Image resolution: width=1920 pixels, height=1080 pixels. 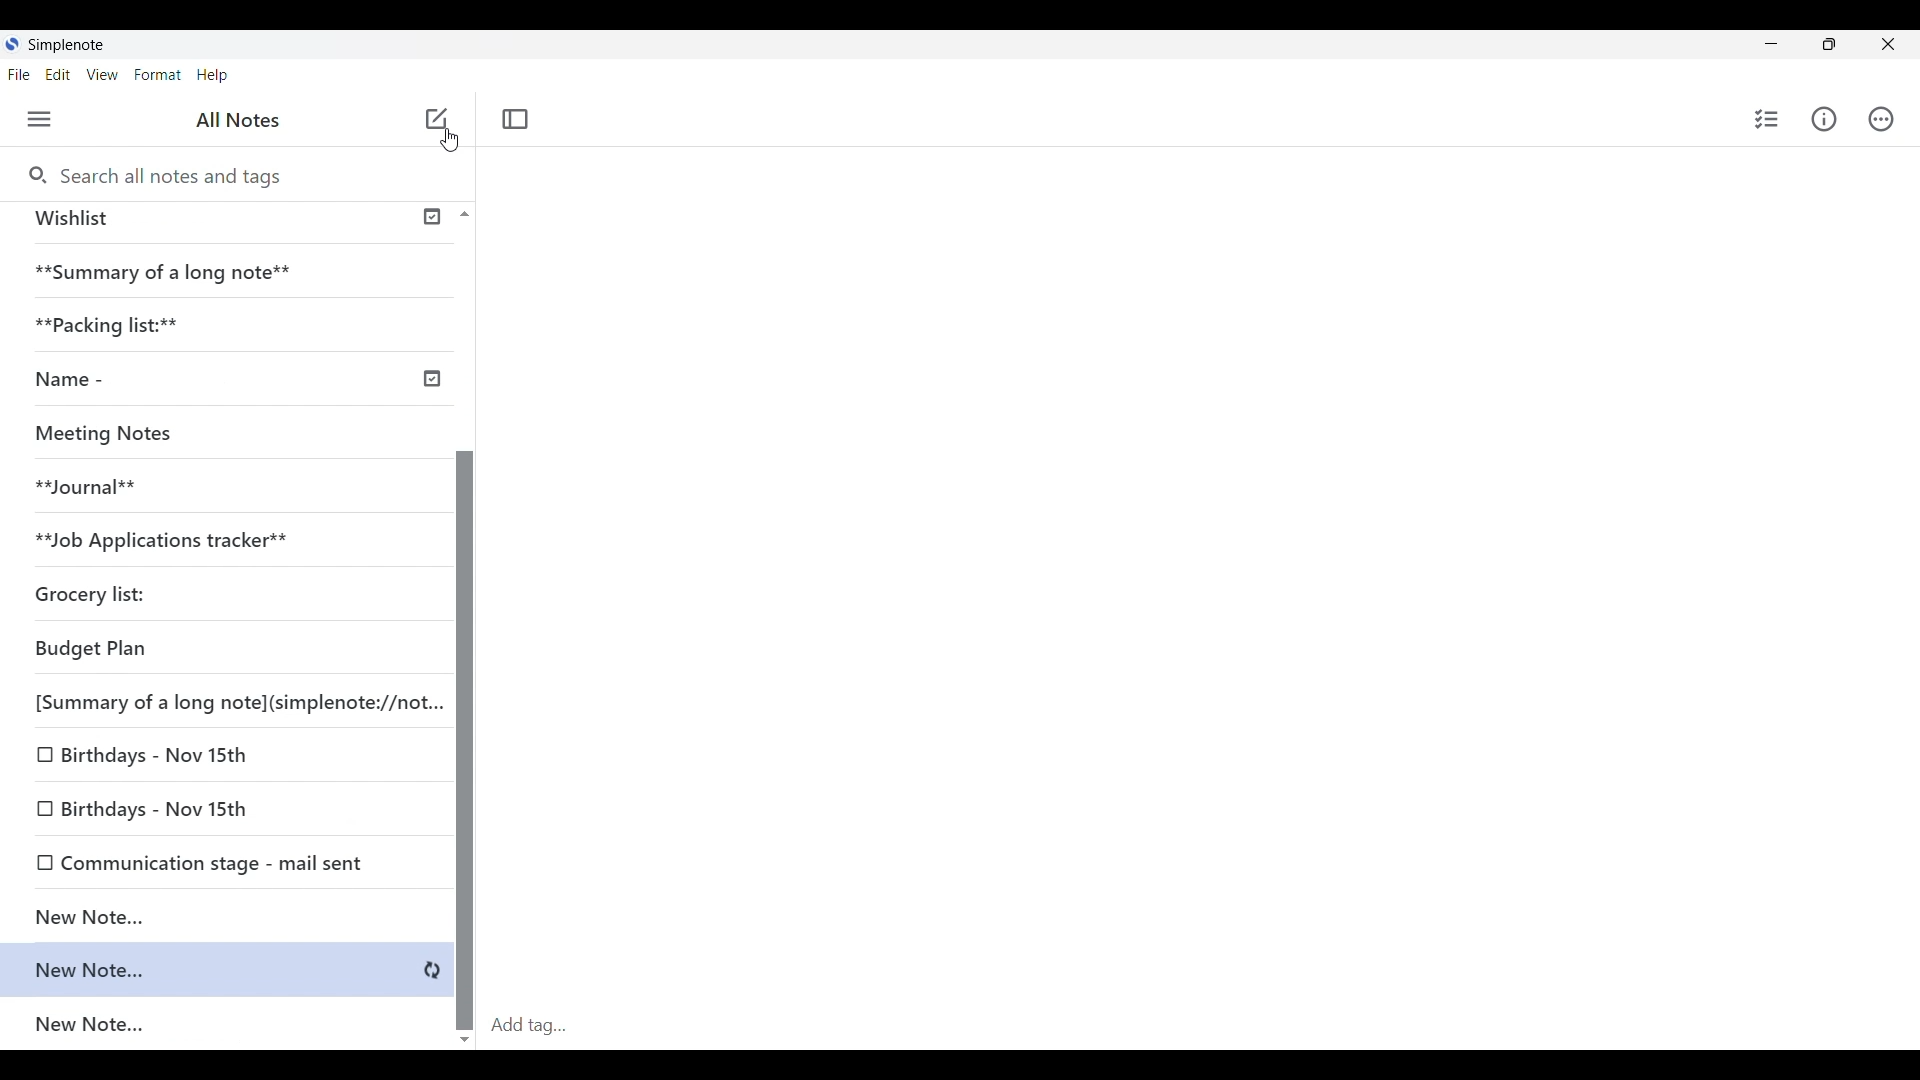 I want to click on Input area for notes, so click(x=1194, y=591).